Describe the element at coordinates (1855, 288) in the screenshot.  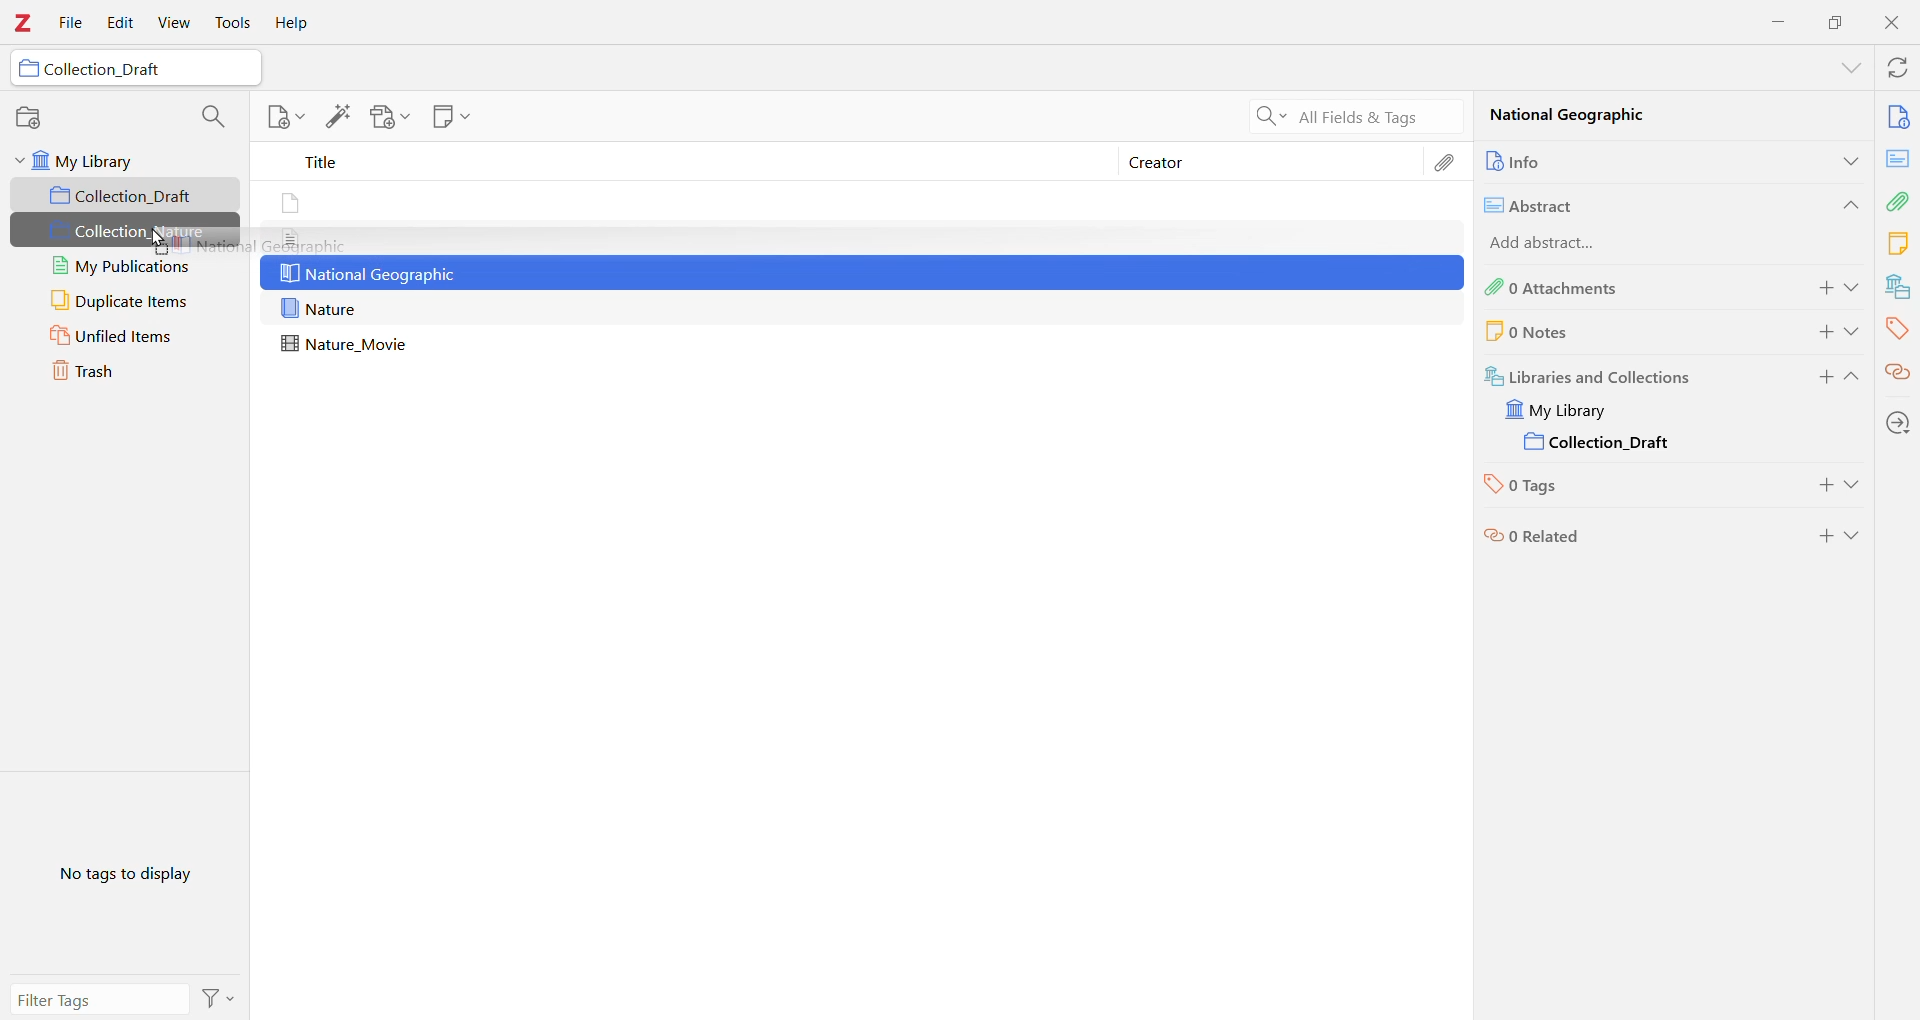
I see `Expand Section` at that location.